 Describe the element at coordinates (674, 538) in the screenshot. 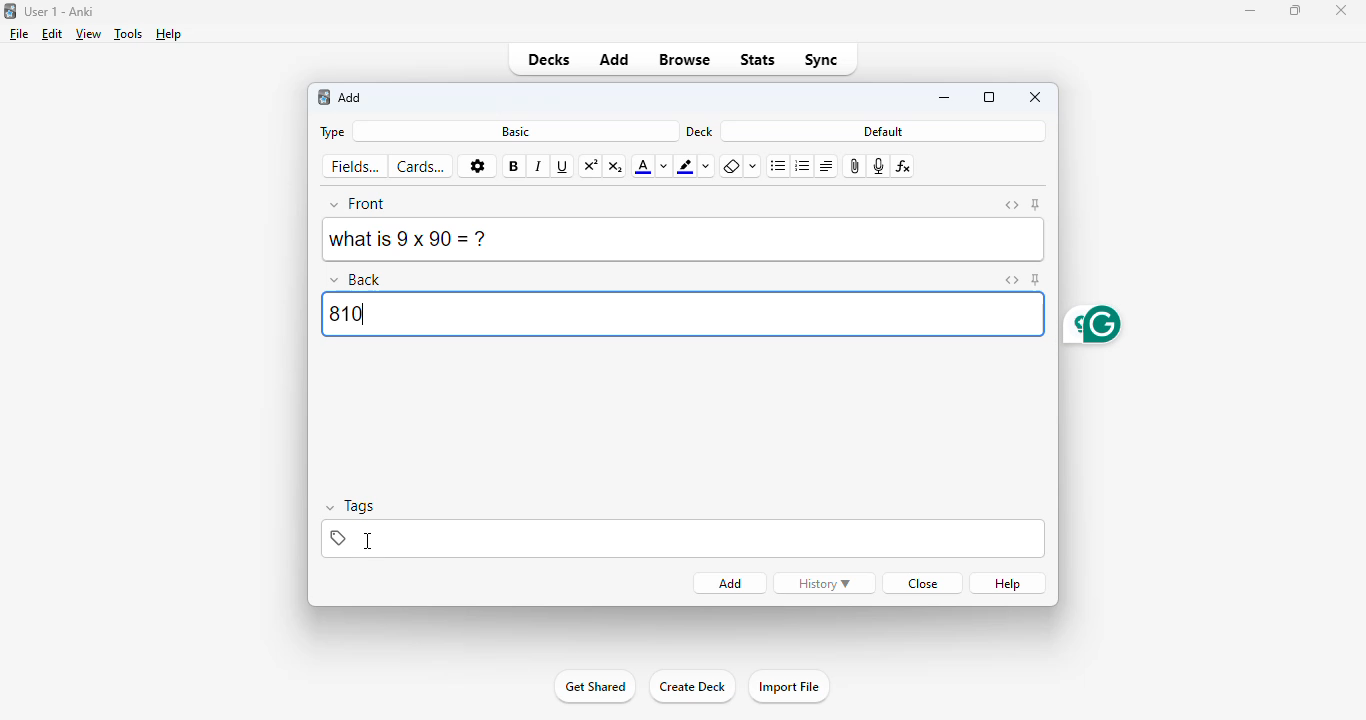

I see `add tag` at that location.